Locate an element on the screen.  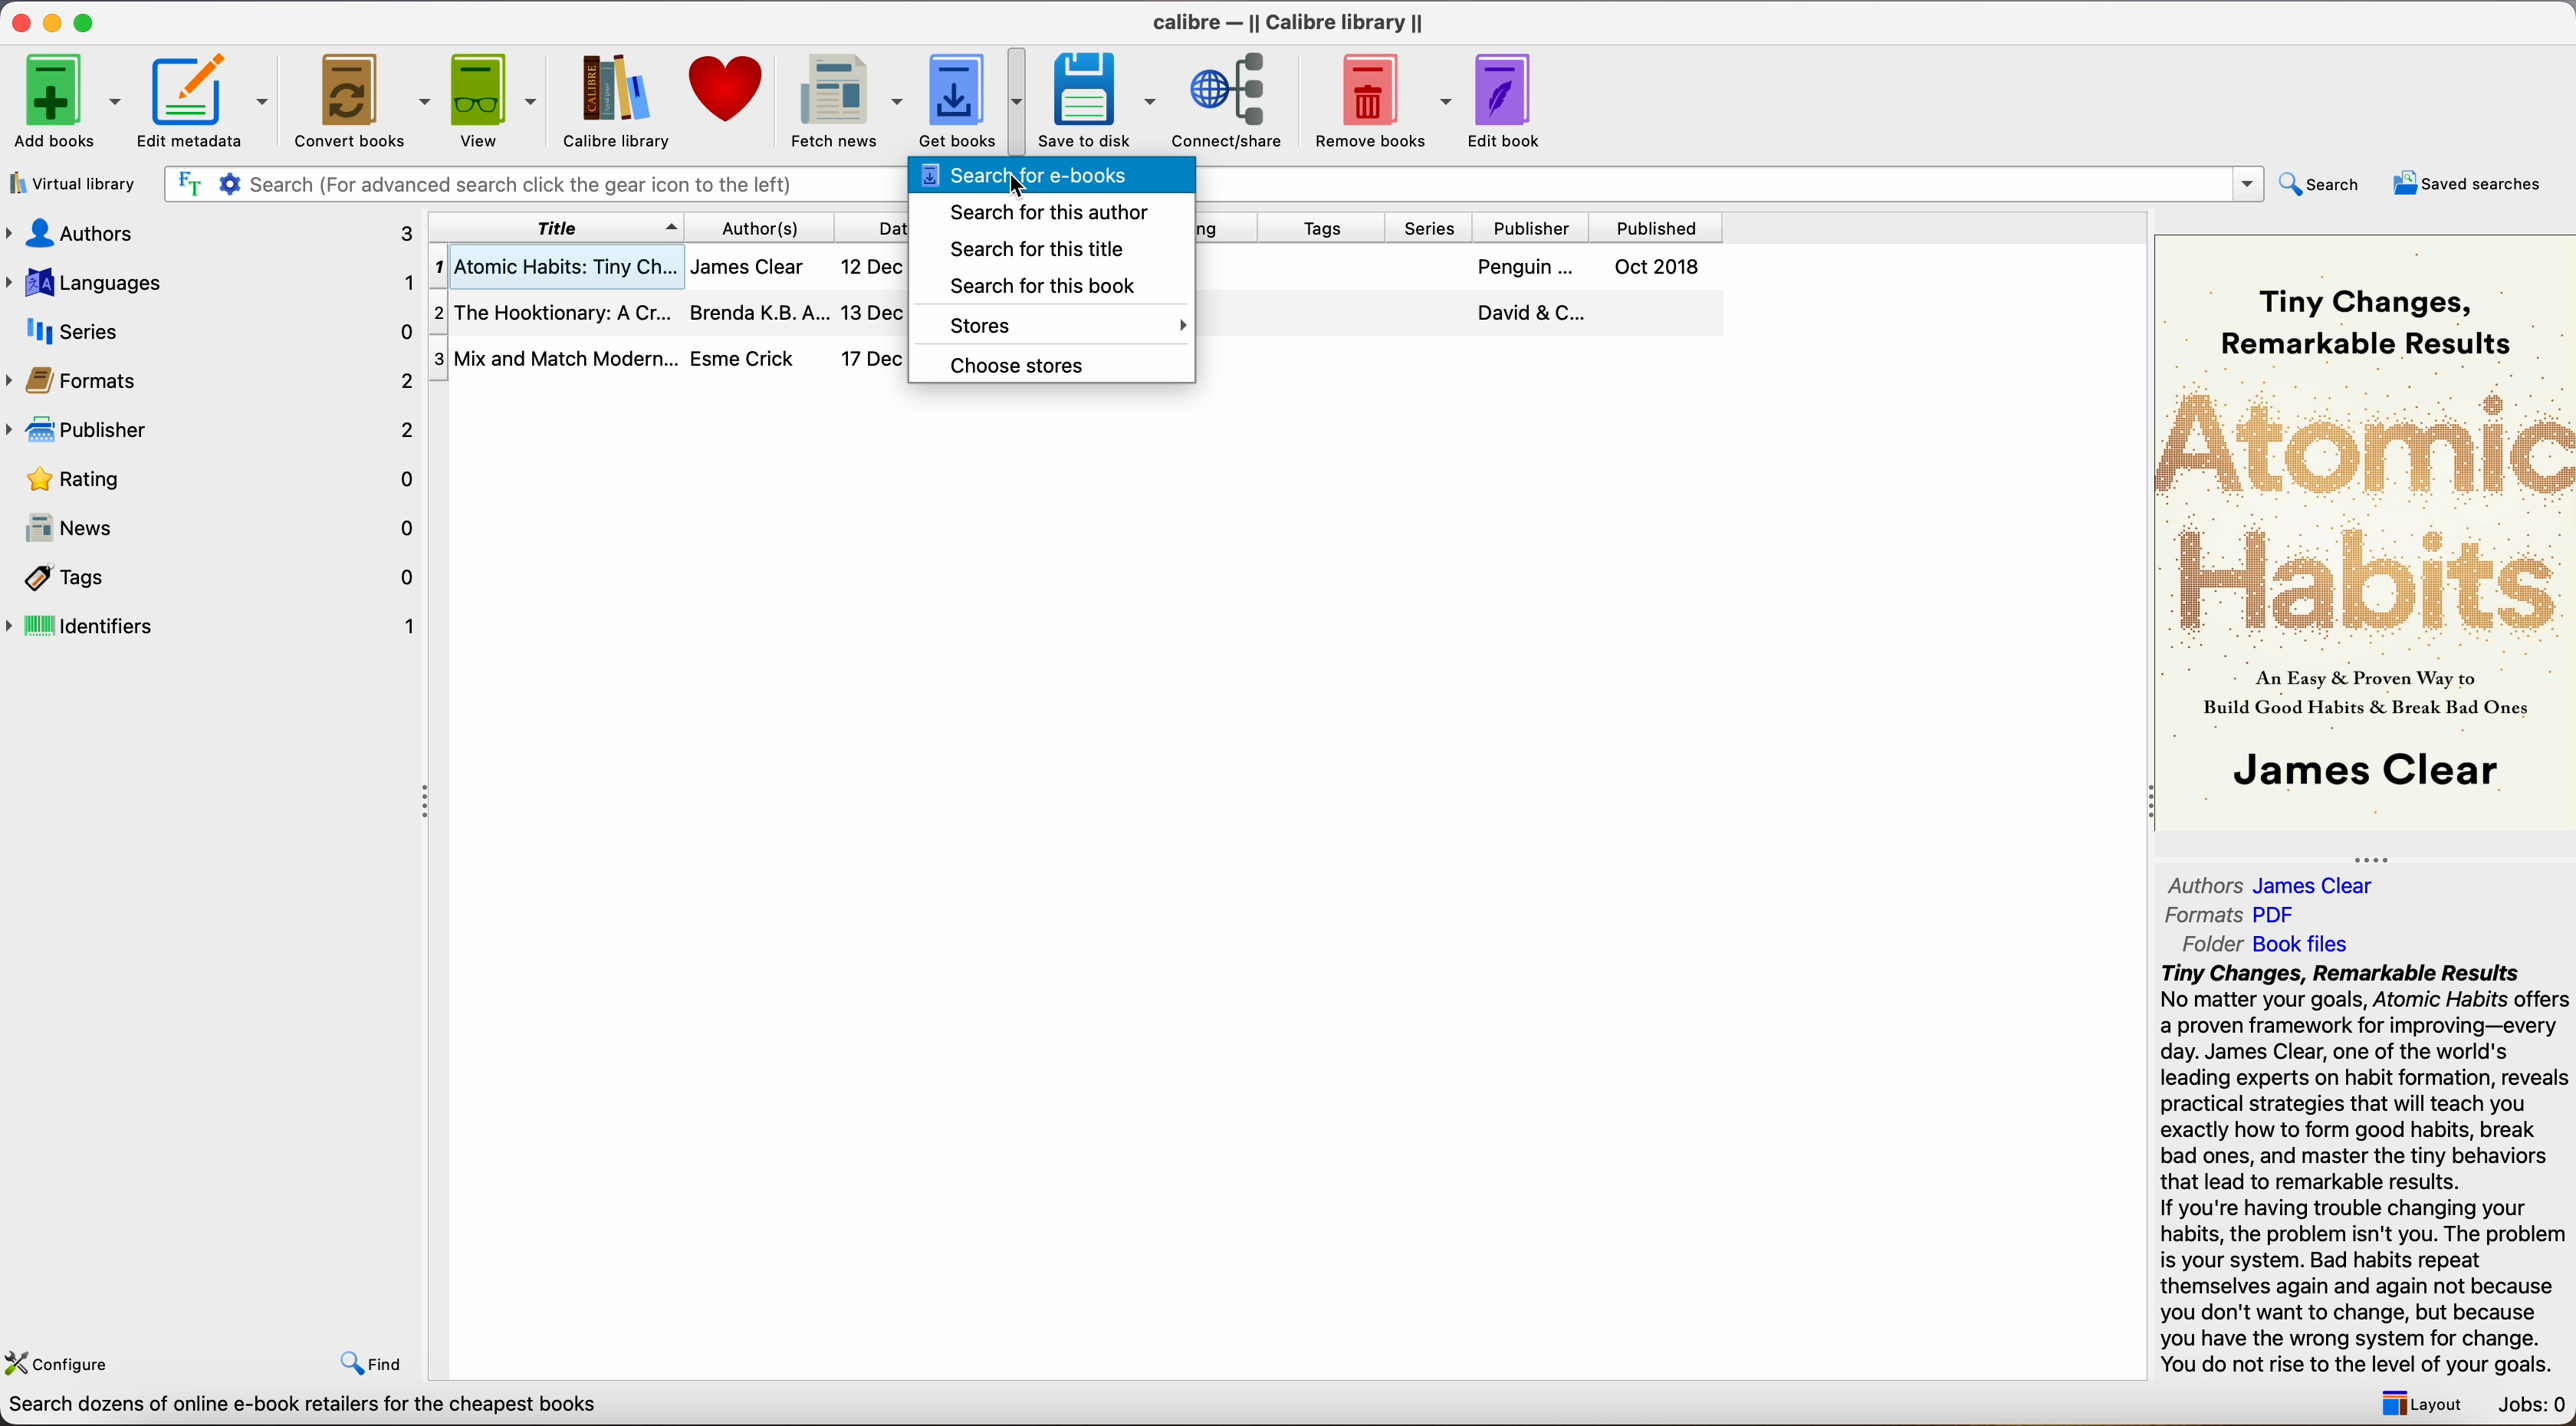
published is located at coordinates (1661, 228).